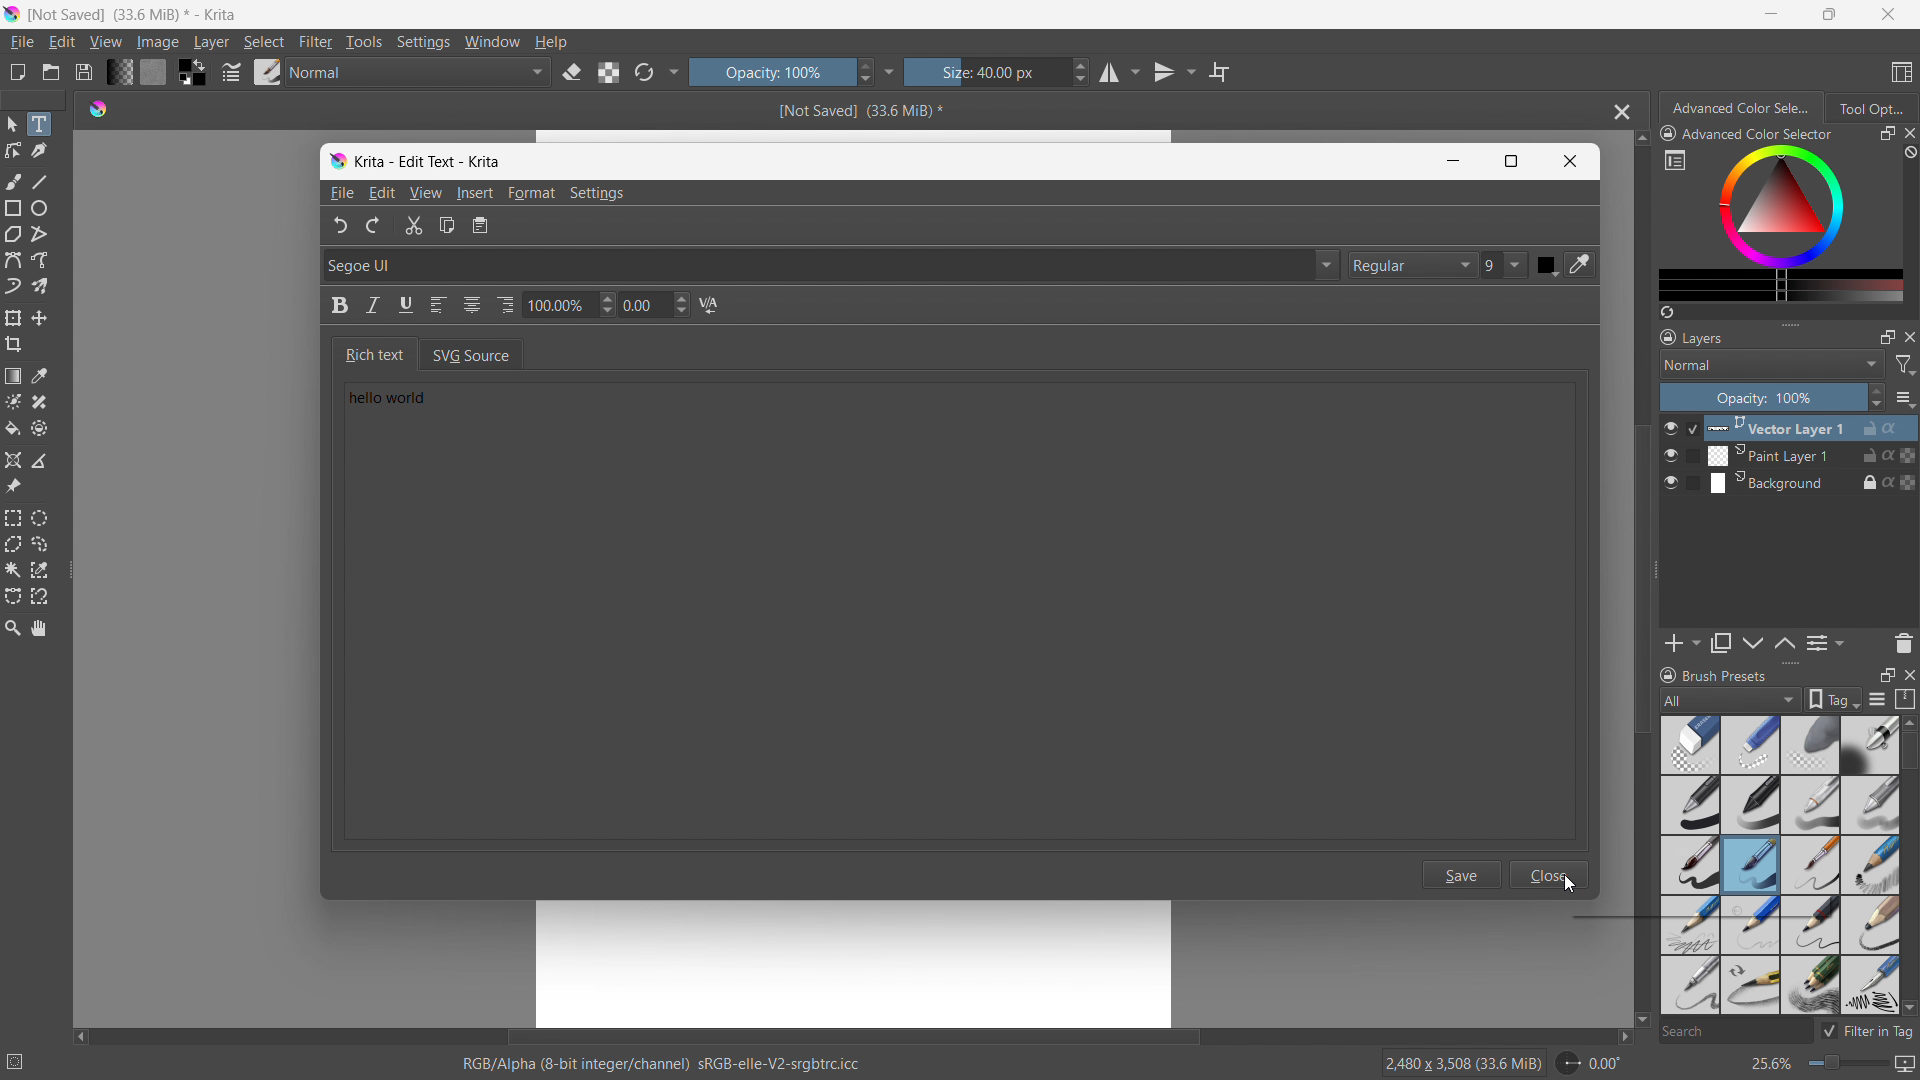  I want to click on pencil, so click(1869, 985).